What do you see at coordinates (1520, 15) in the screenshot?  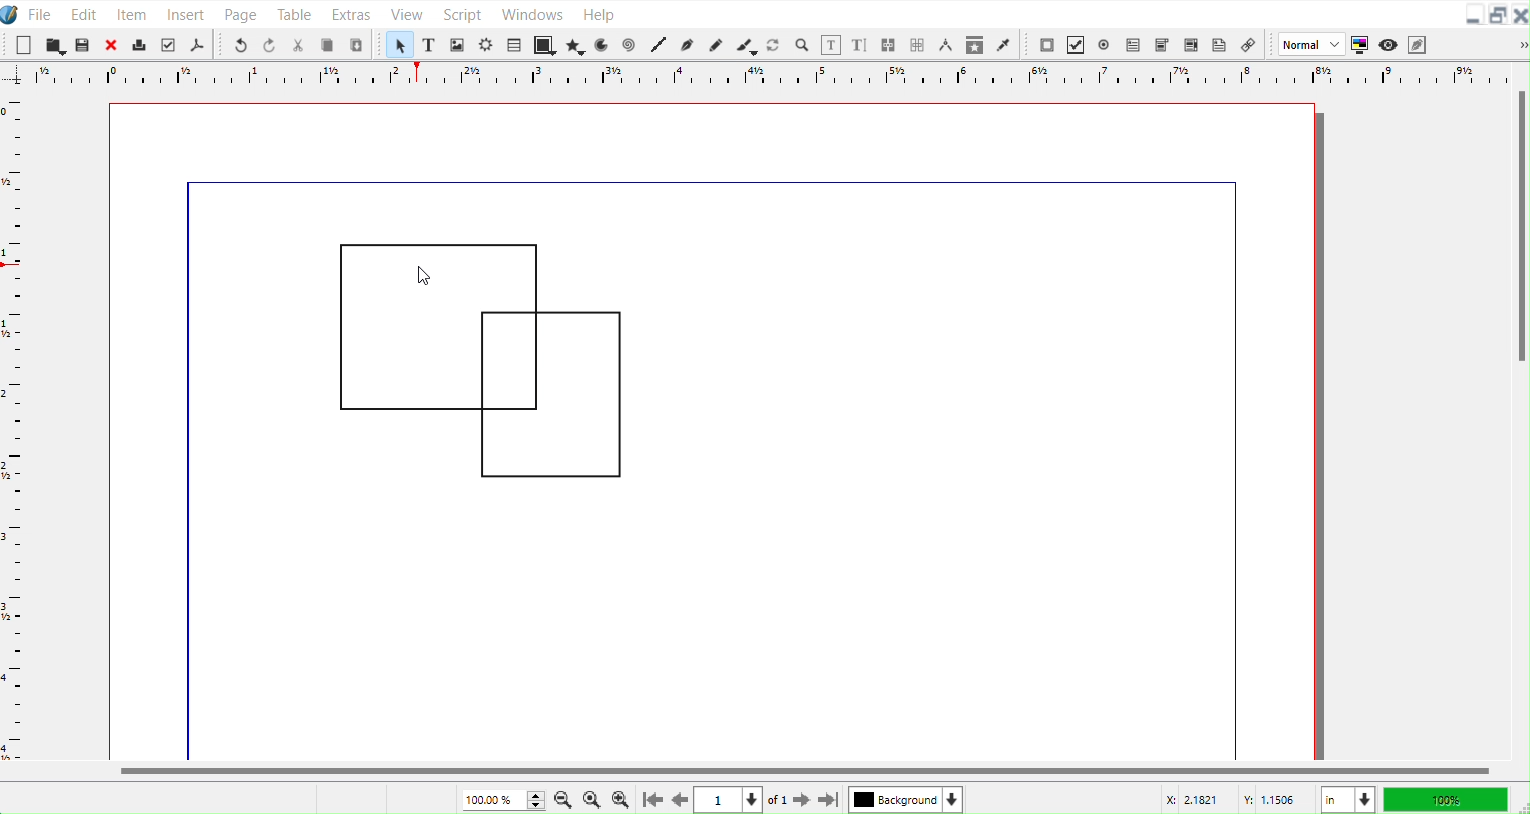 I see `Close` at bounding box center [1520, 15].